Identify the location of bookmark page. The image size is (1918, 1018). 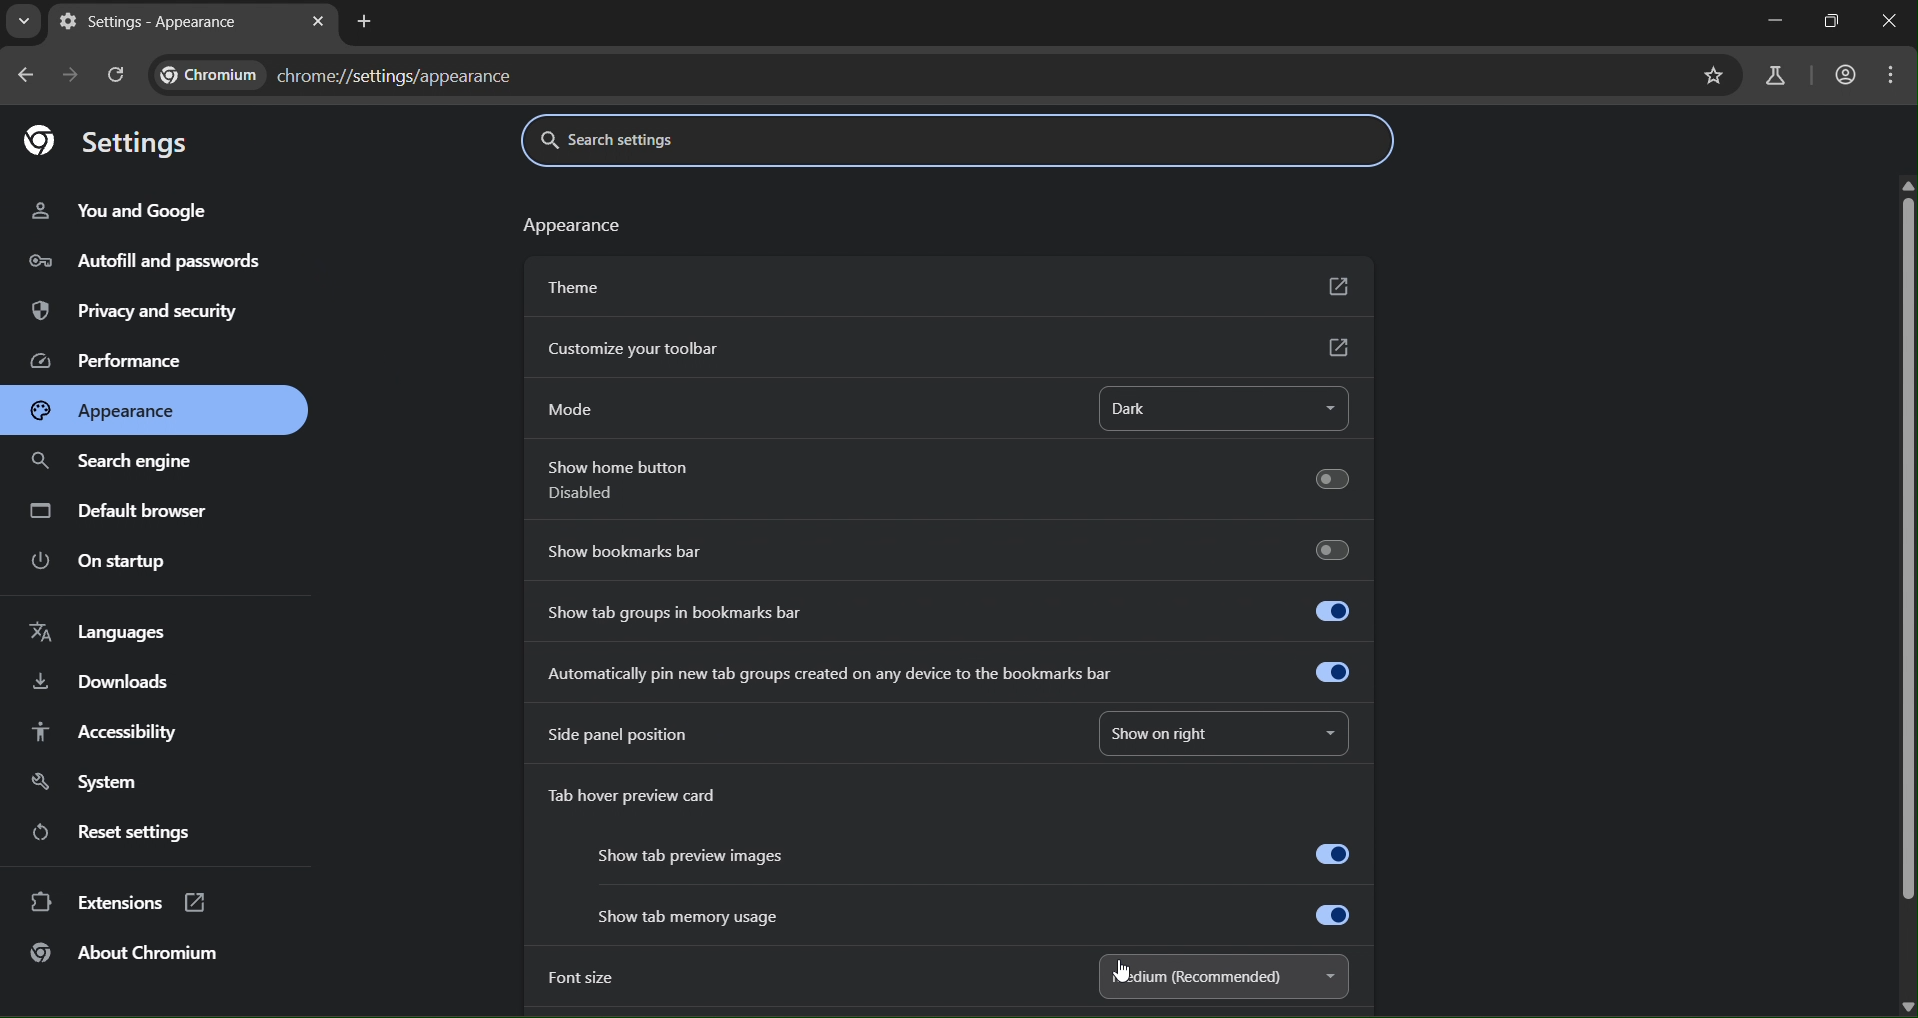
(1717, 75).